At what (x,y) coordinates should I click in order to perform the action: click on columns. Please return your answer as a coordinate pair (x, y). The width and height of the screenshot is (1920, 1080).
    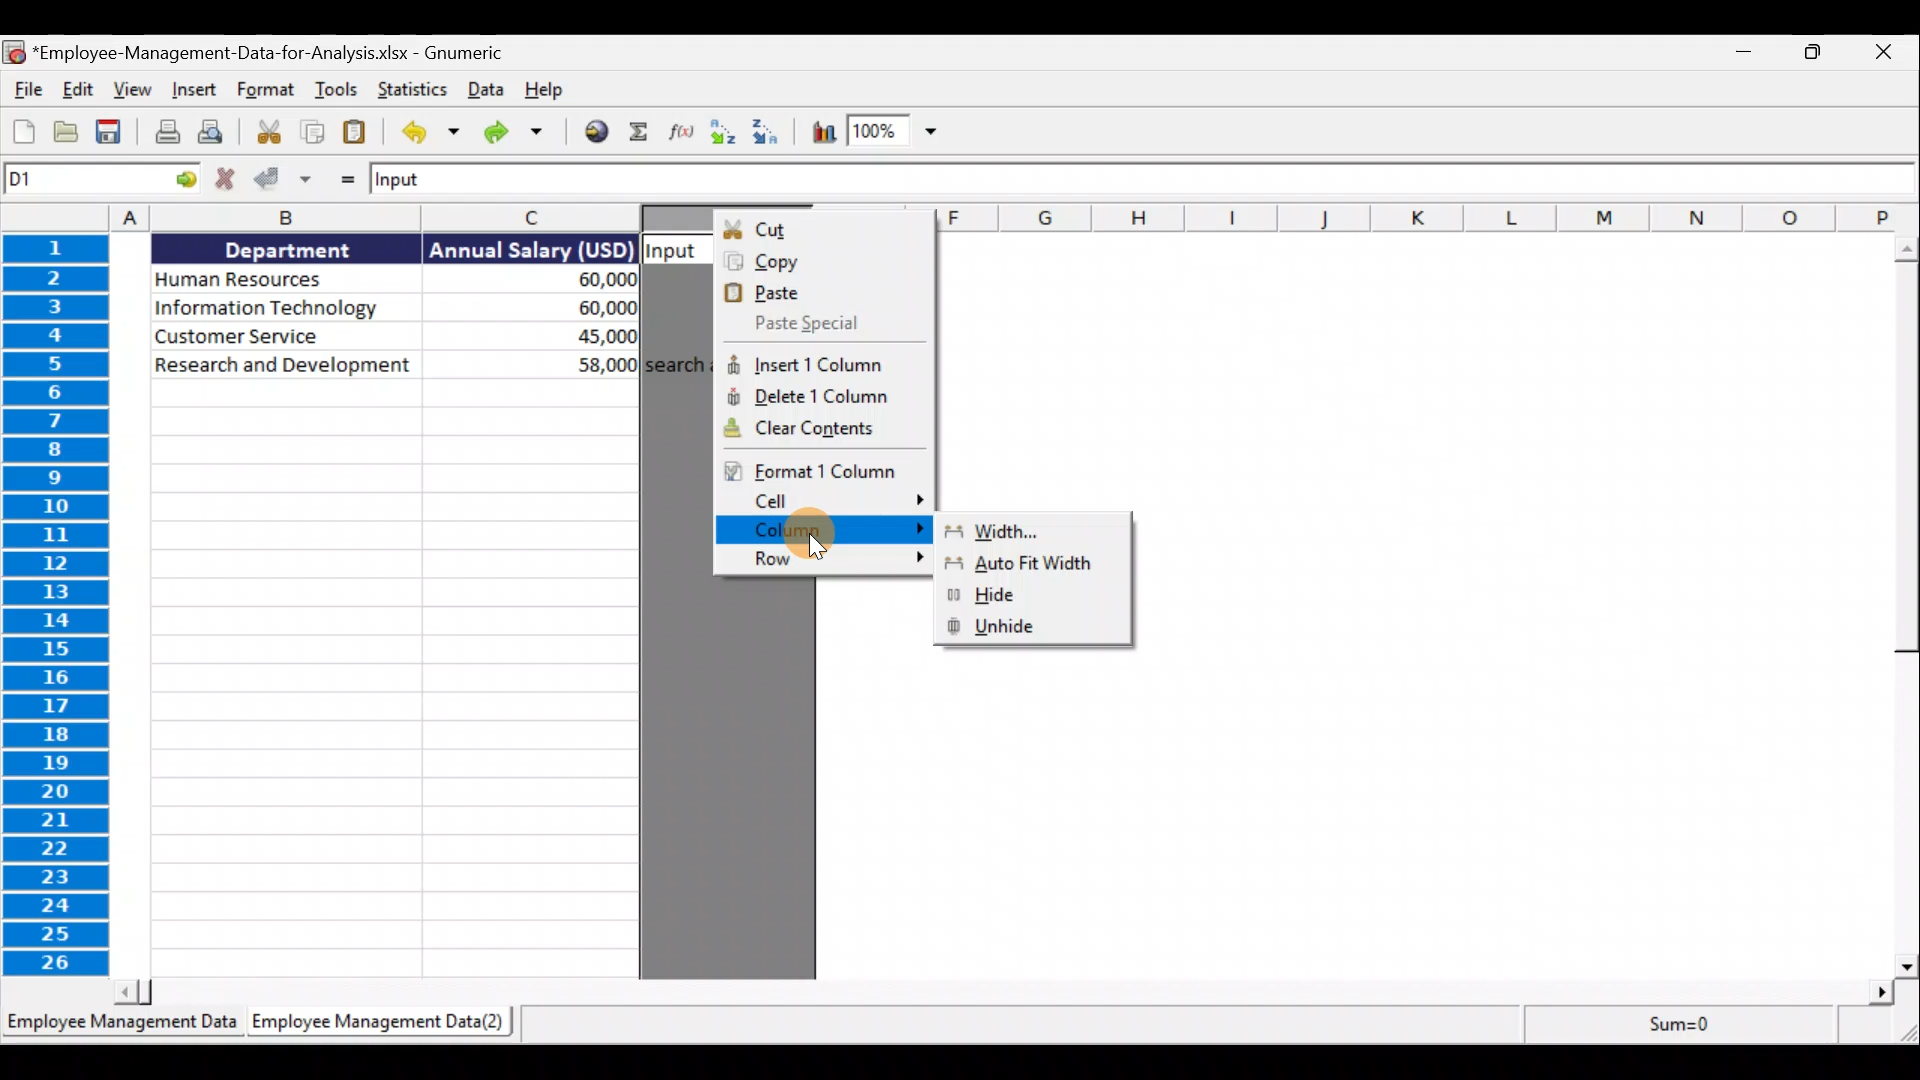
    Looking at the image, I should click on (1430, 216).